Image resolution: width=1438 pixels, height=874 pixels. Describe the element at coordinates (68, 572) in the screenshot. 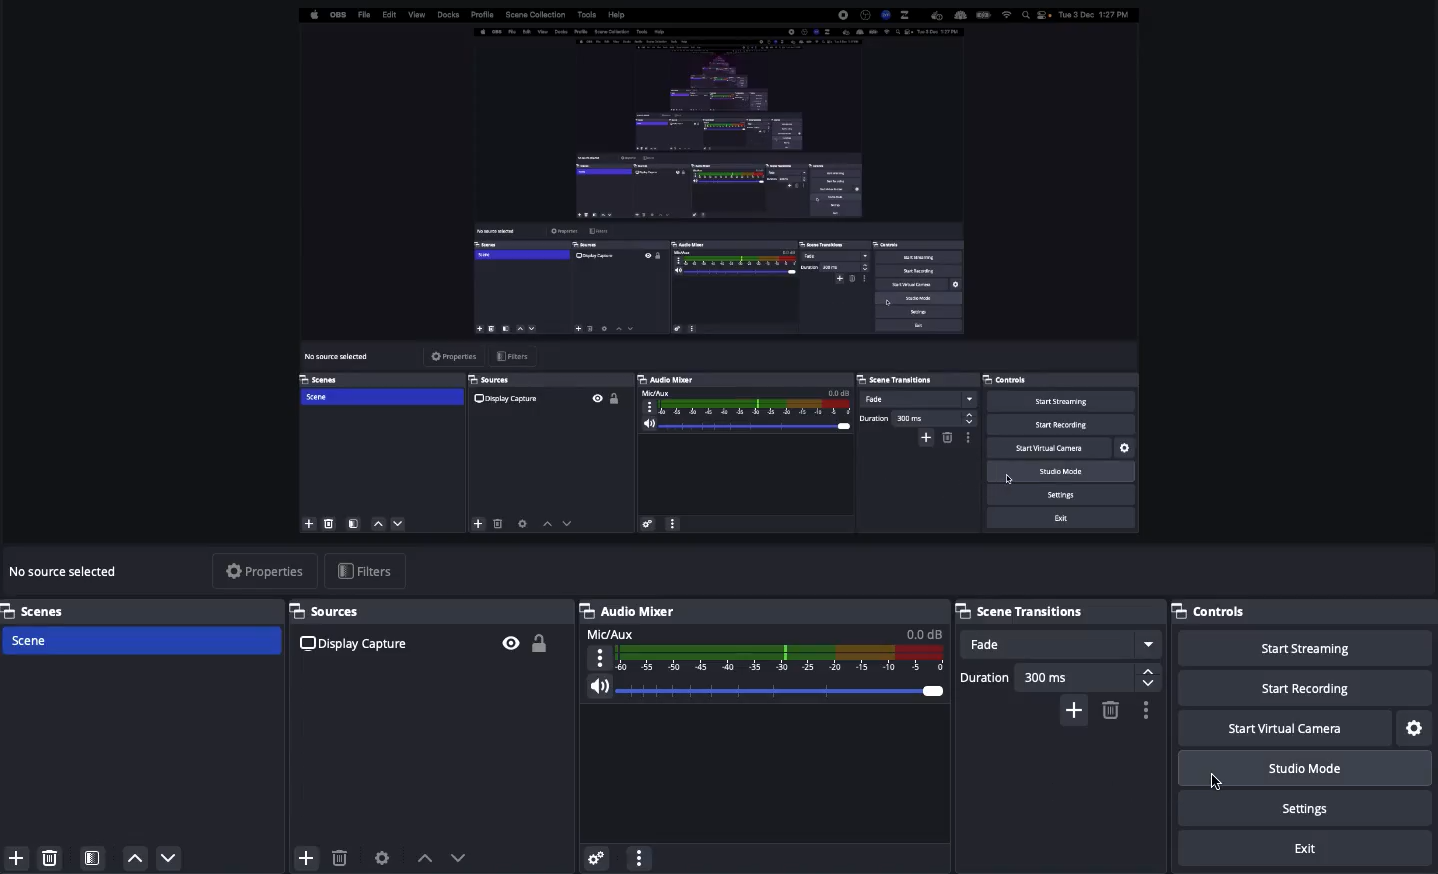

I see `No source selected` at that location.